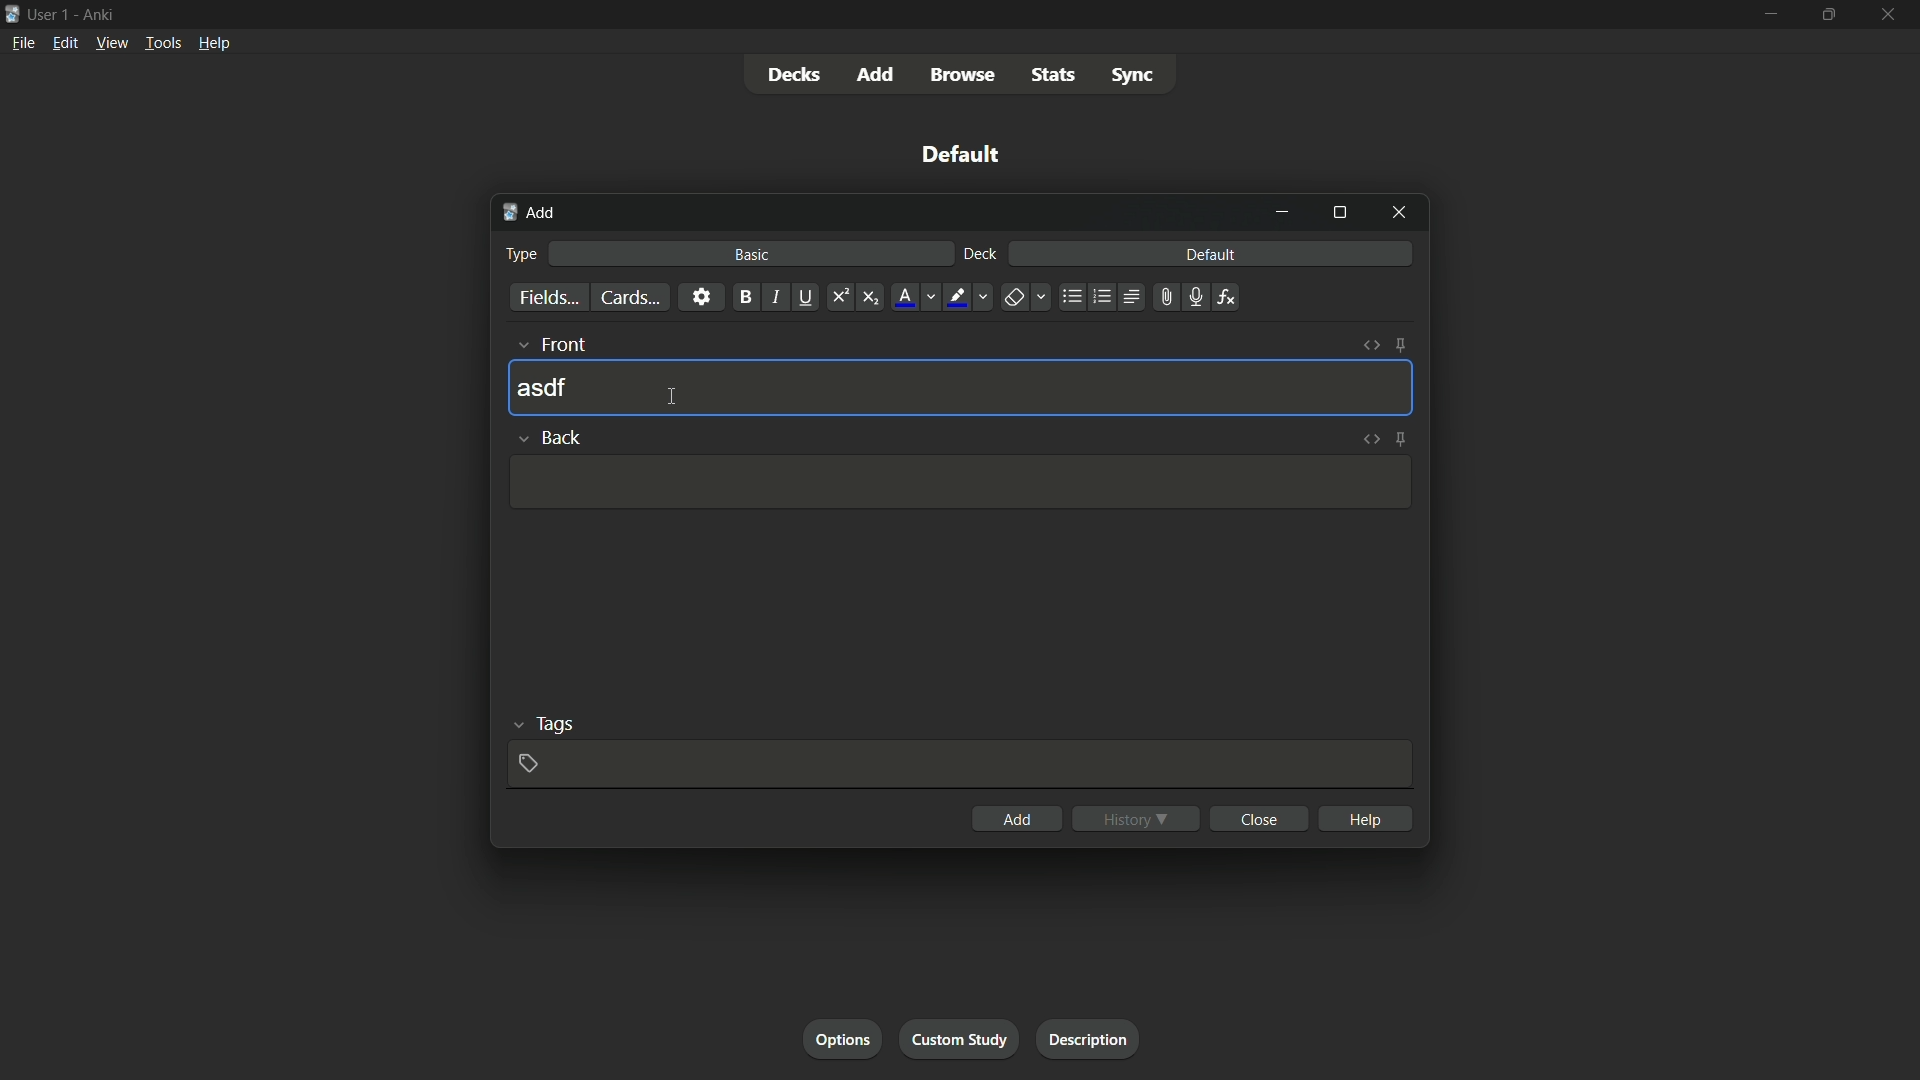 The height and width of the screenshot is (1080, 1920). Describe the element at coordinates (744, 297) in the screenshot. I see `bold` at that location.